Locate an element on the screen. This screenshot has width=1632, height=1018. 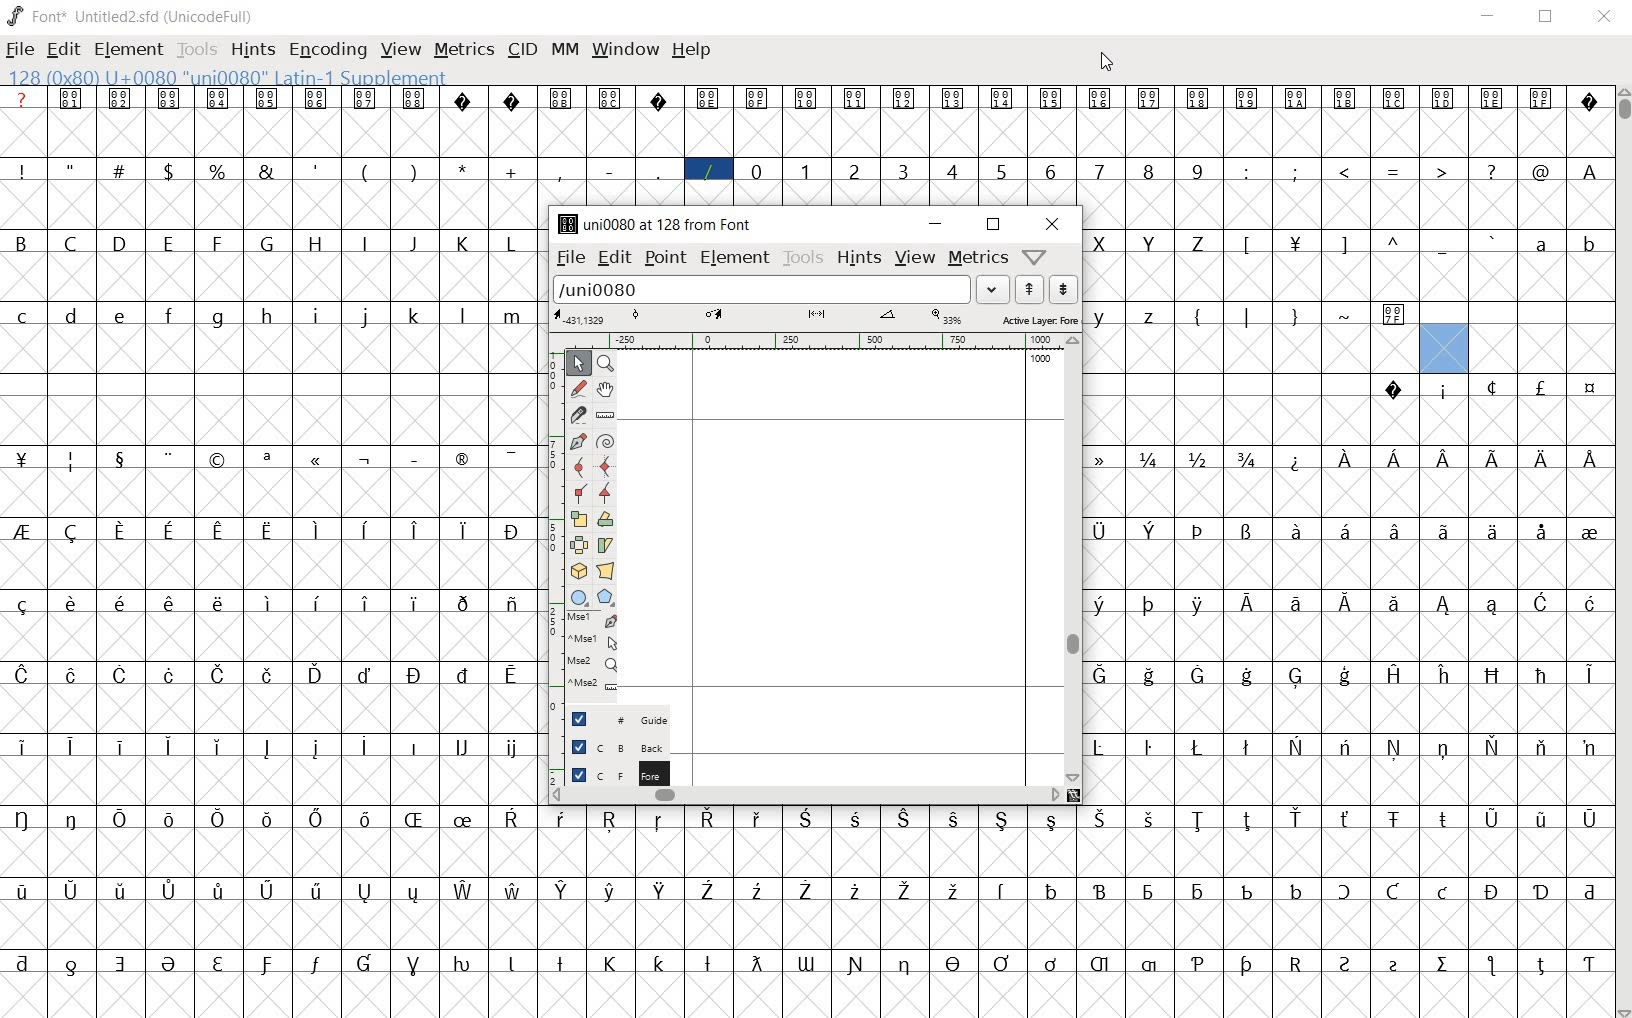
glyph is located at coordinates (1247, 965).